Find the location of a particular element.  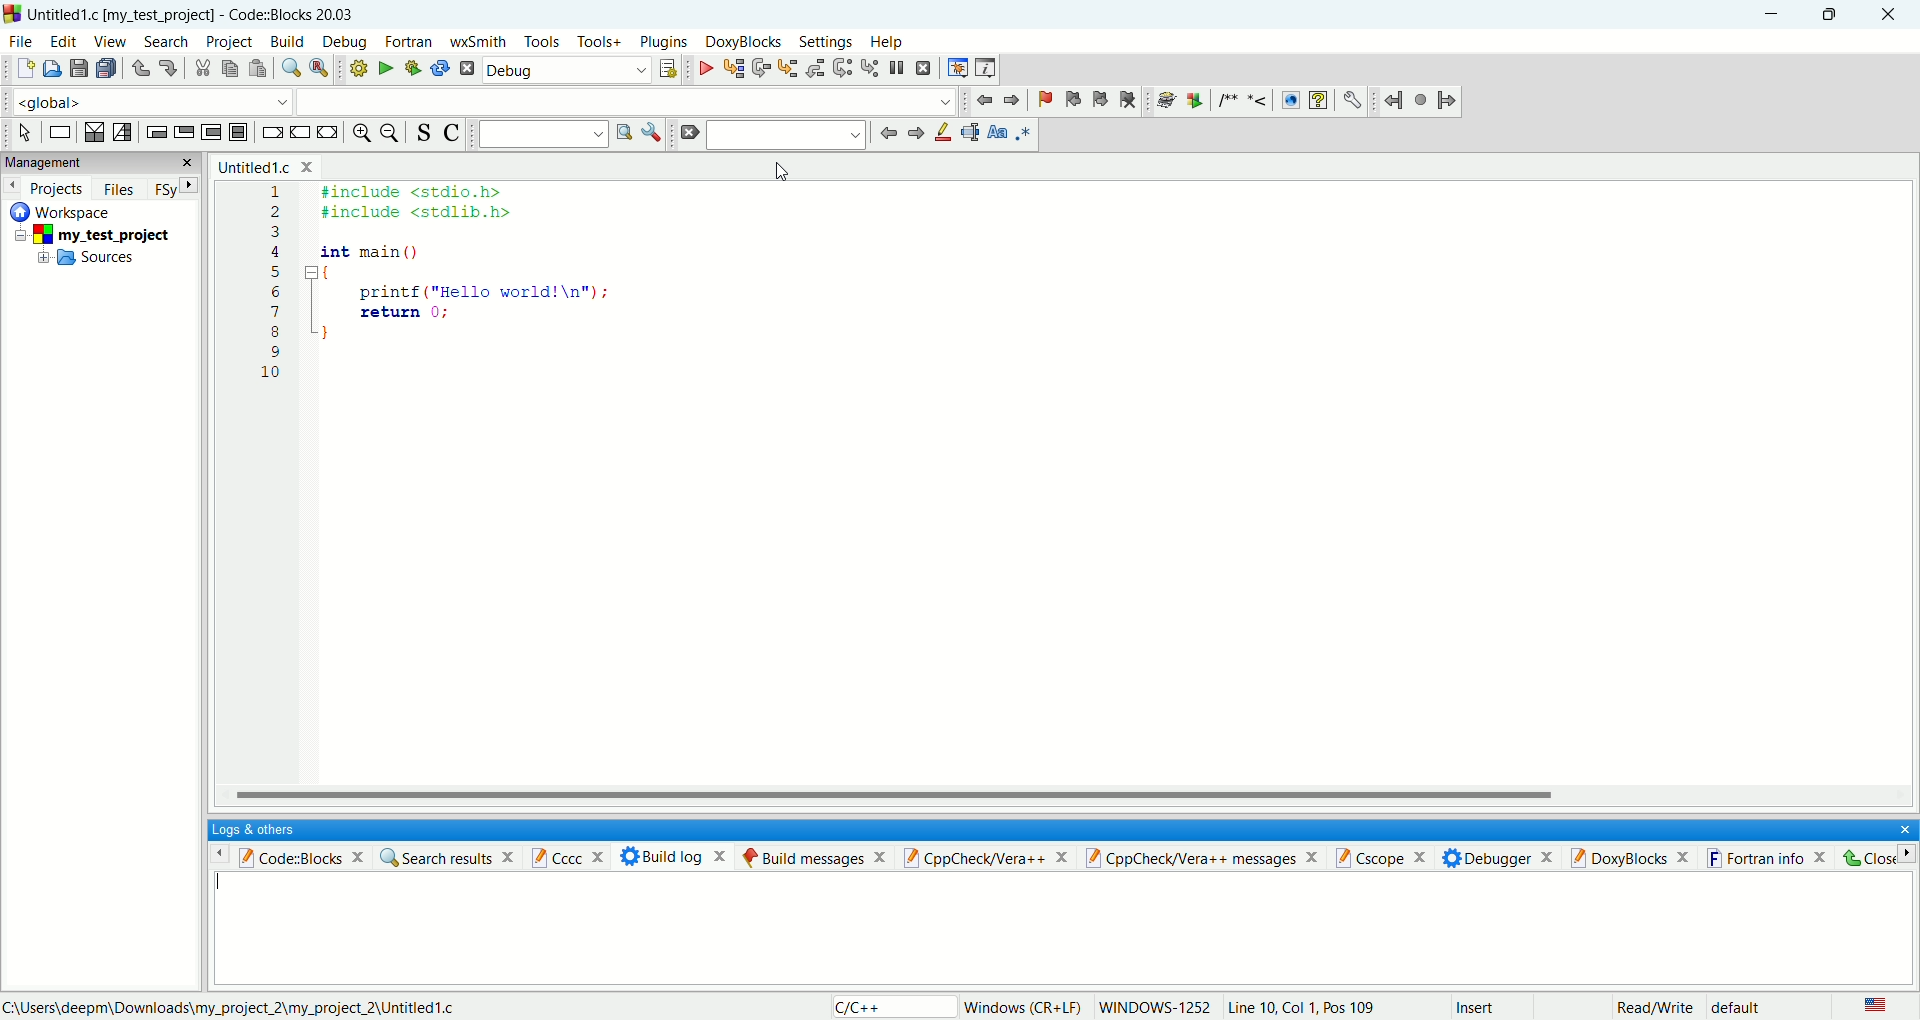

tools is located at coordinates (541, 42).